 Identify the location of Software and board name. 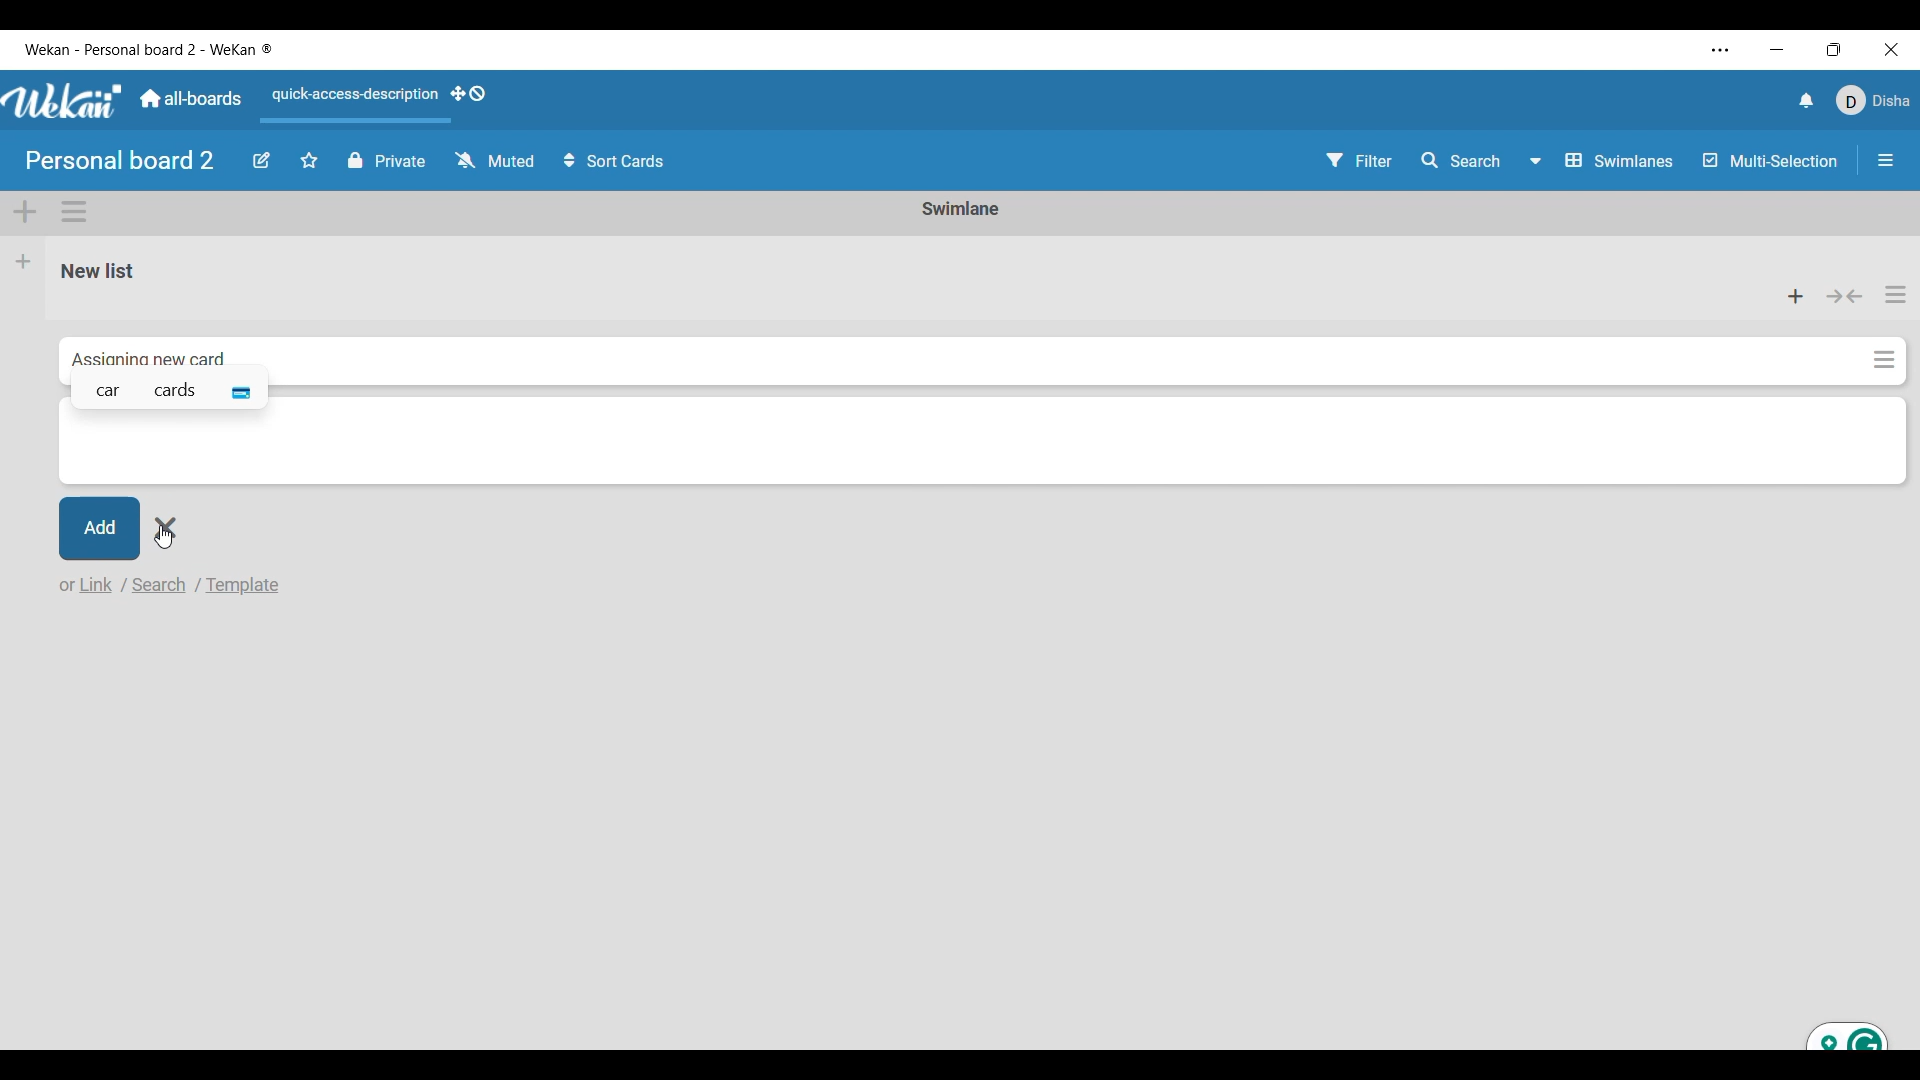
(148, 50).